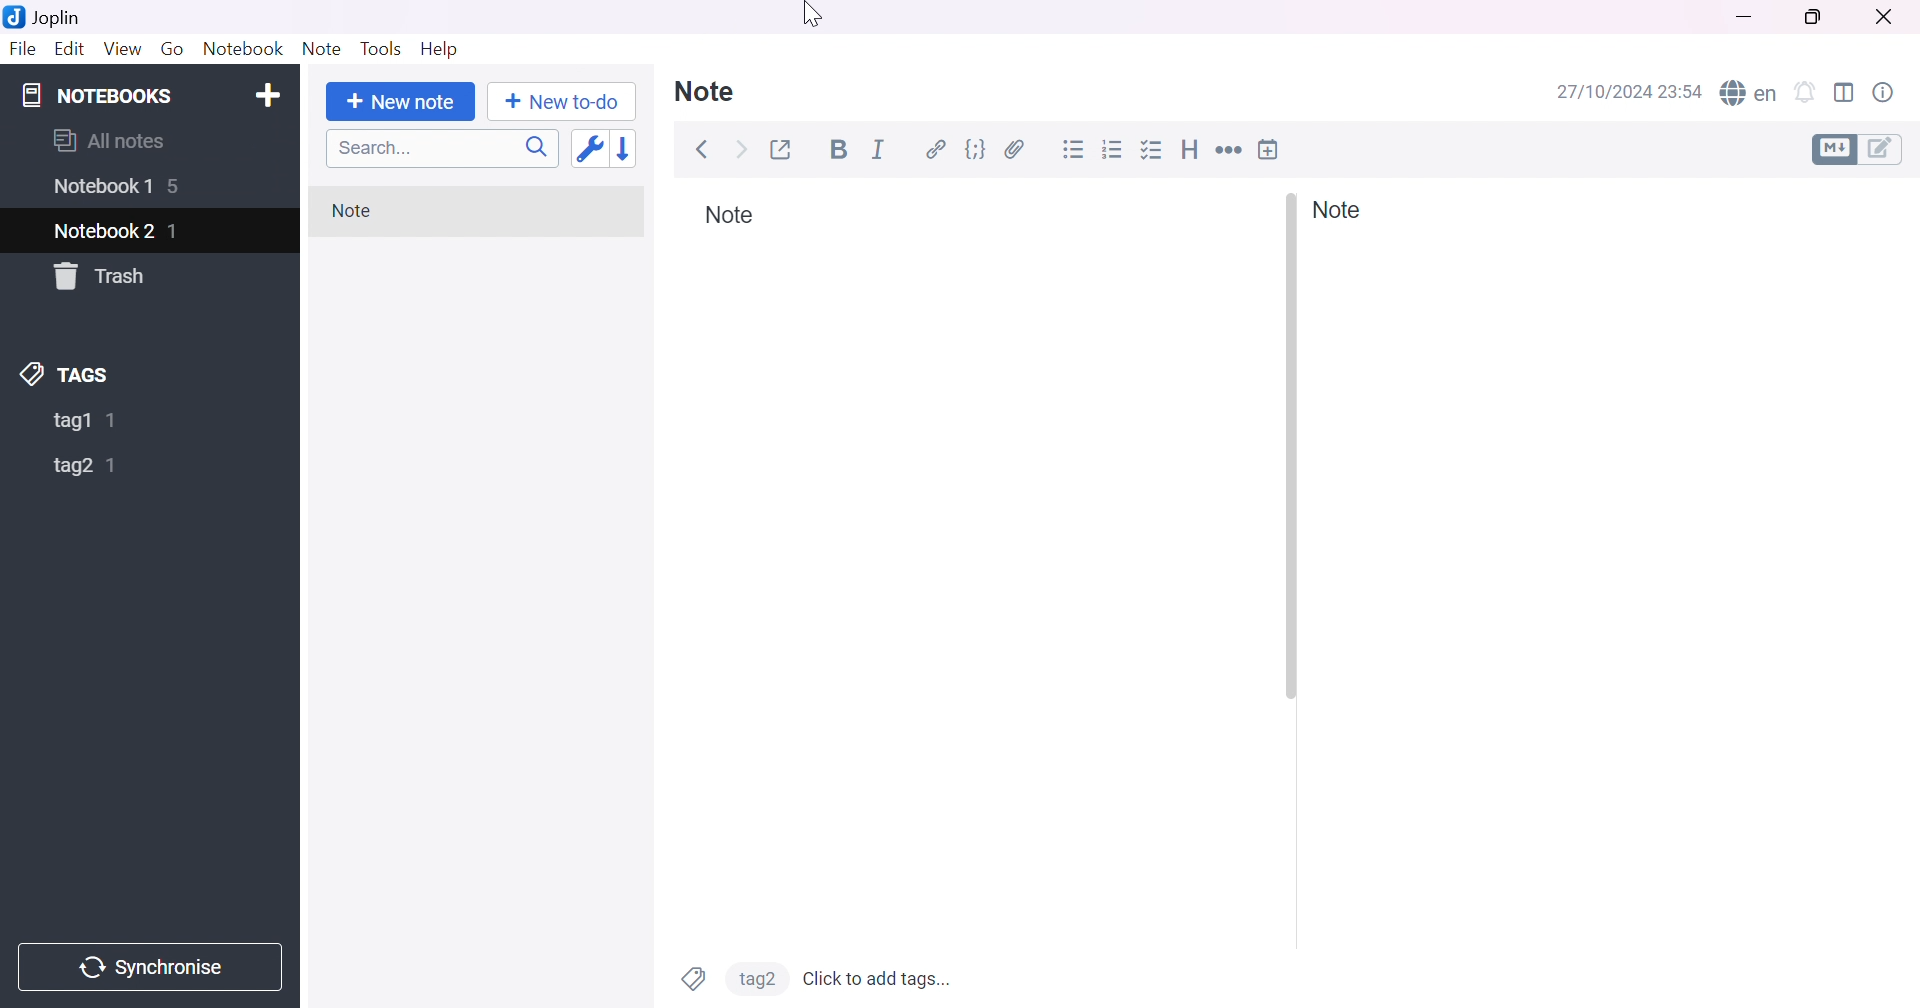 This screenshot has width=1920, height=1008. What do you see at coordinates (730, 215) in the screenshot?
I see `Note` at bounding box center [730, 215].